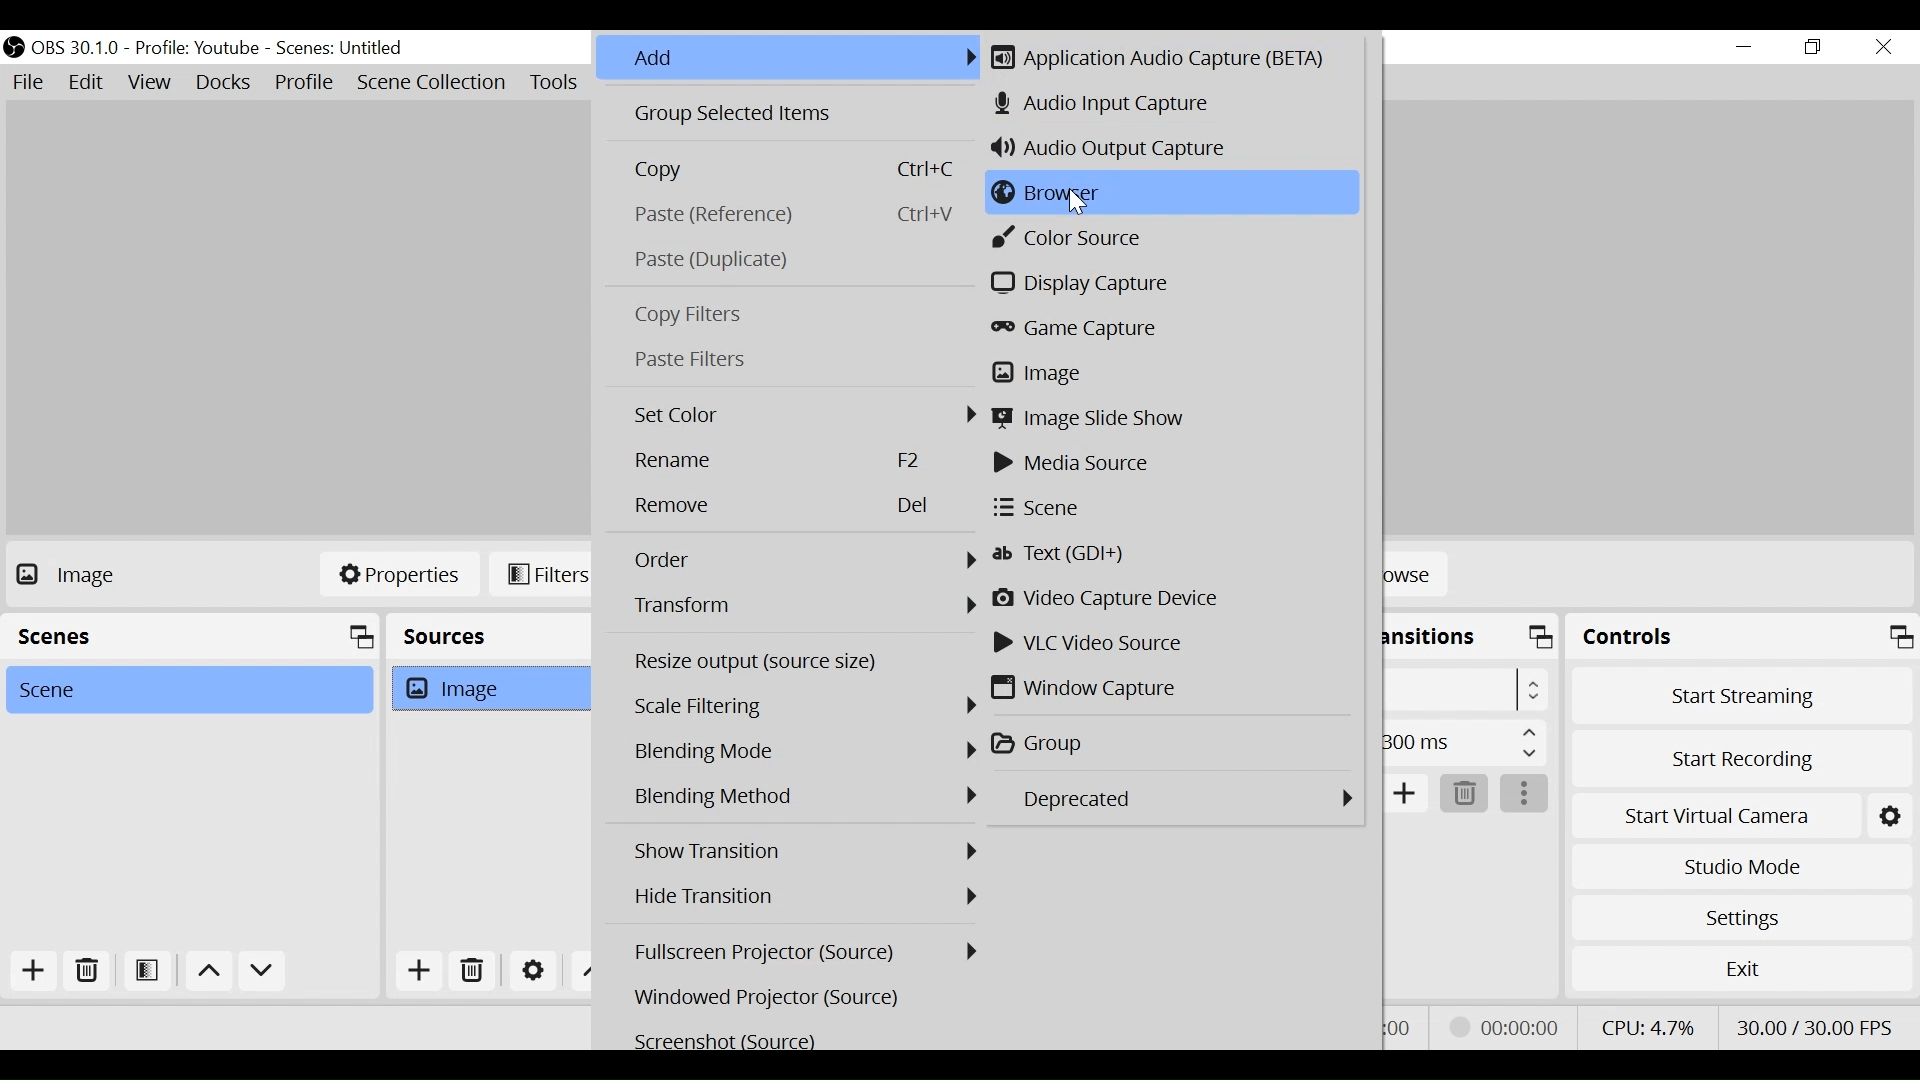 Image resolution: width=1920 pixels, height=1080 pixels. Describe the element at coordinates (533, 970) in the screenshot. I see `Settings` at that location.